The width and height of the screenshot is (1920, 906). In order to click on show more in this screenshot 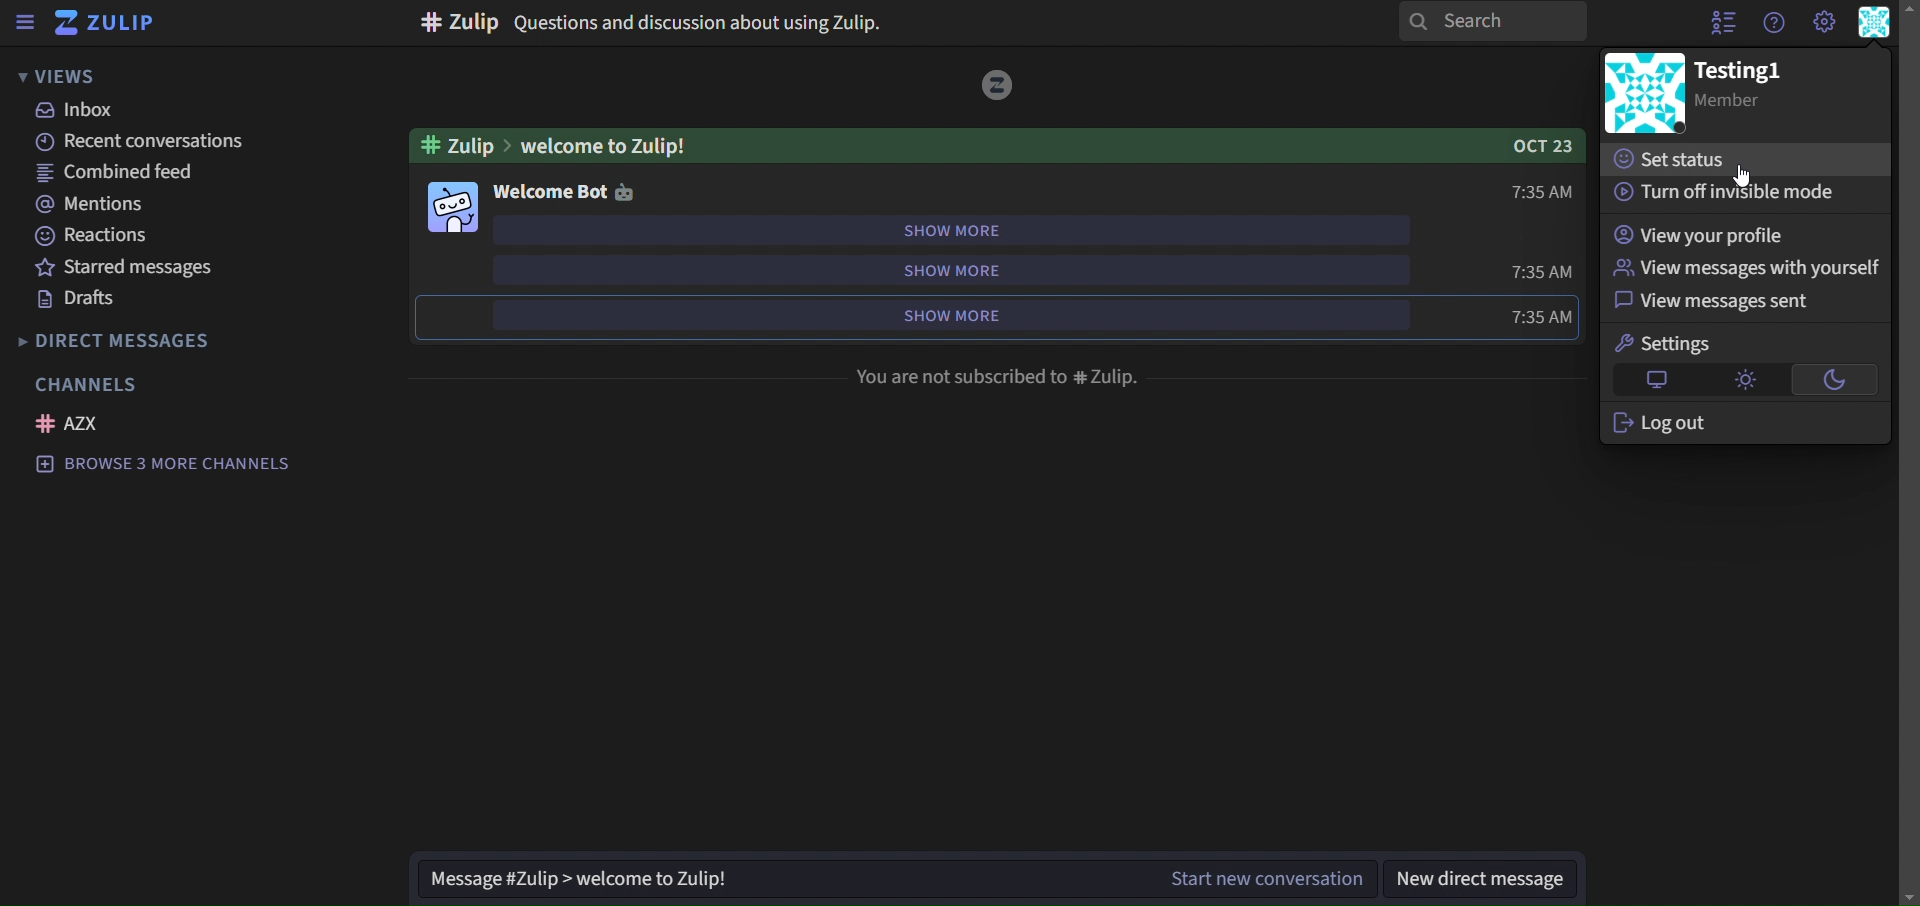, I will do `click(943, 230)`.